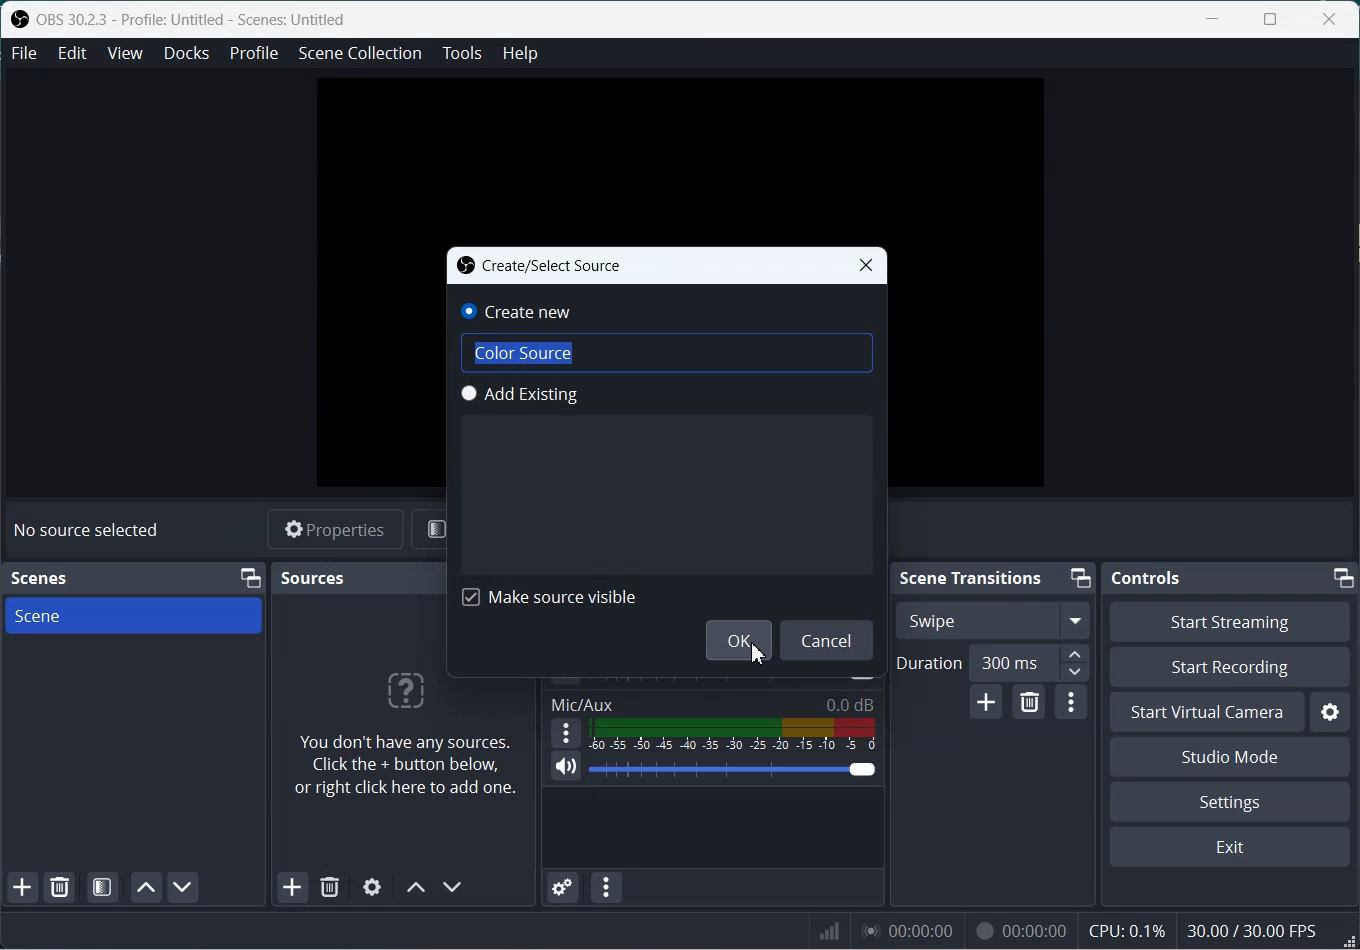  I want to click on Cursor, so click(759, 658).